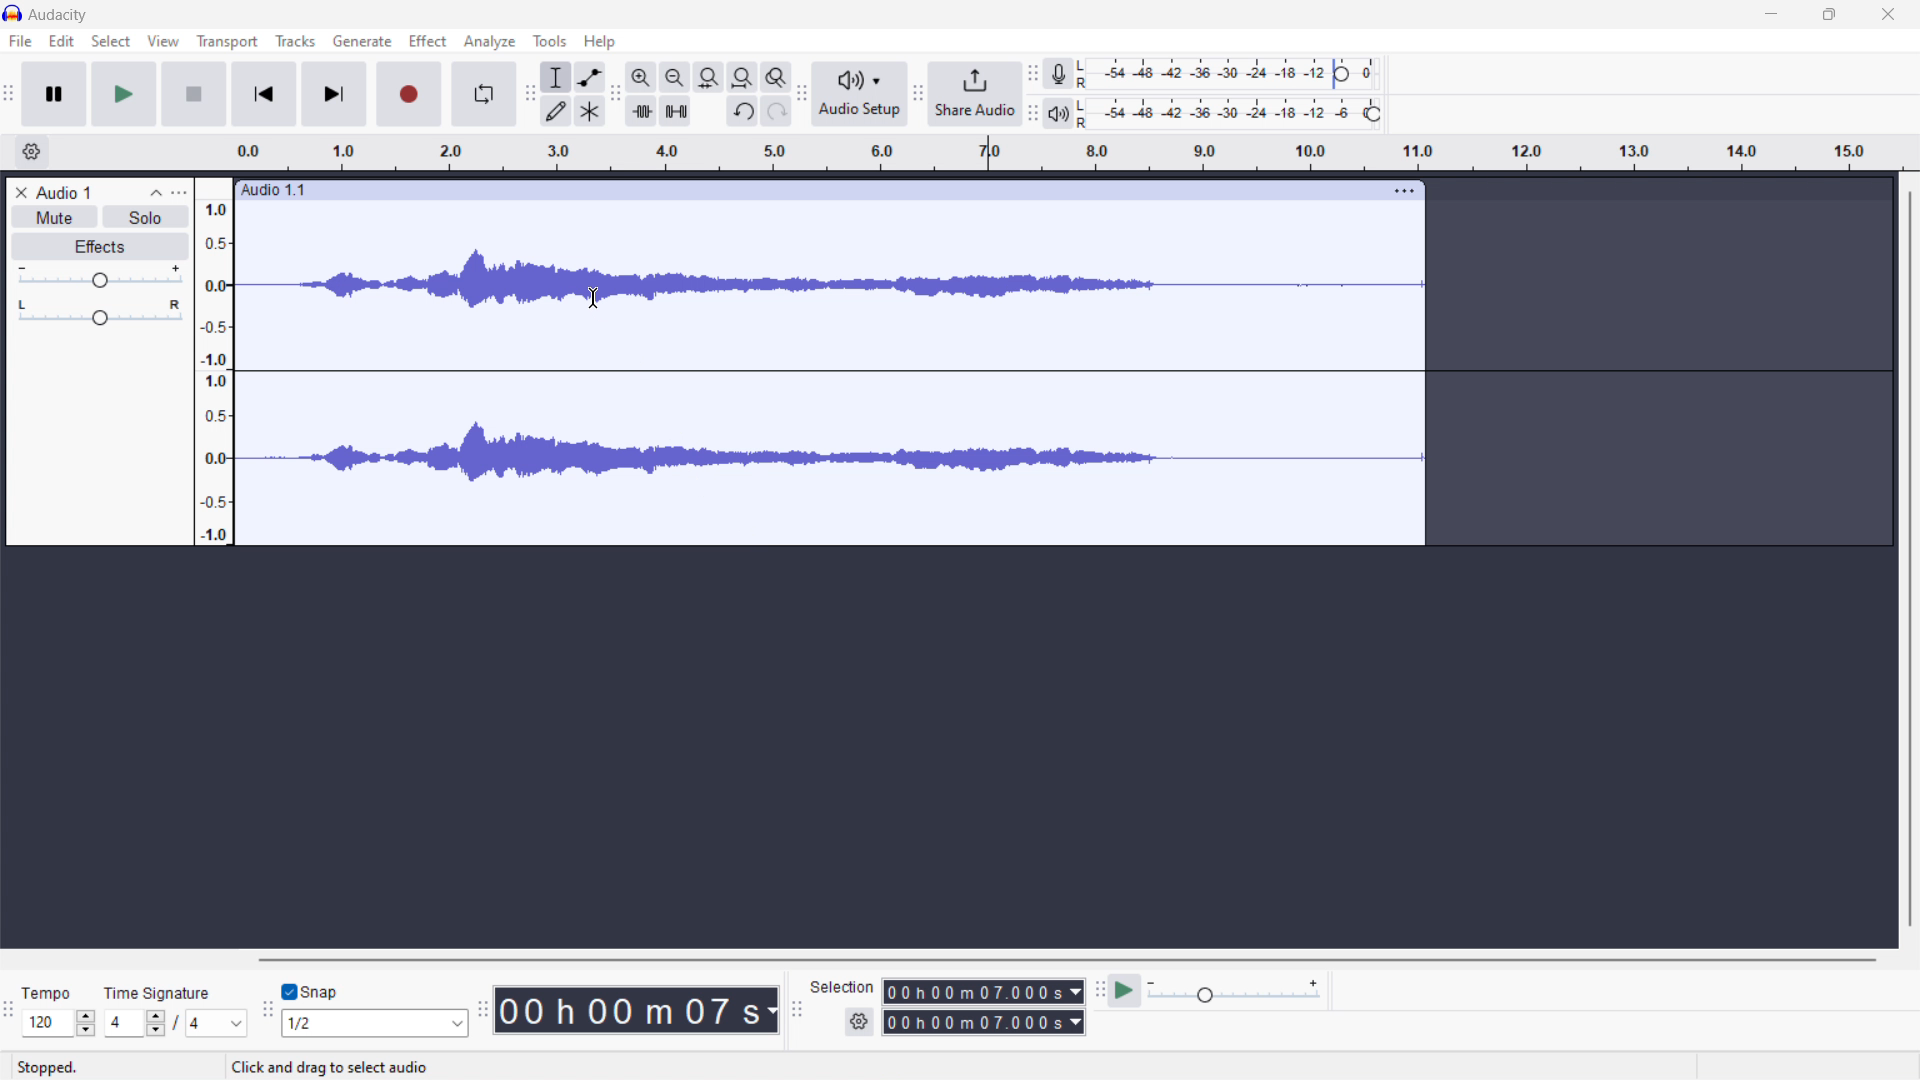  I want to click on transport, so click(228, 42).